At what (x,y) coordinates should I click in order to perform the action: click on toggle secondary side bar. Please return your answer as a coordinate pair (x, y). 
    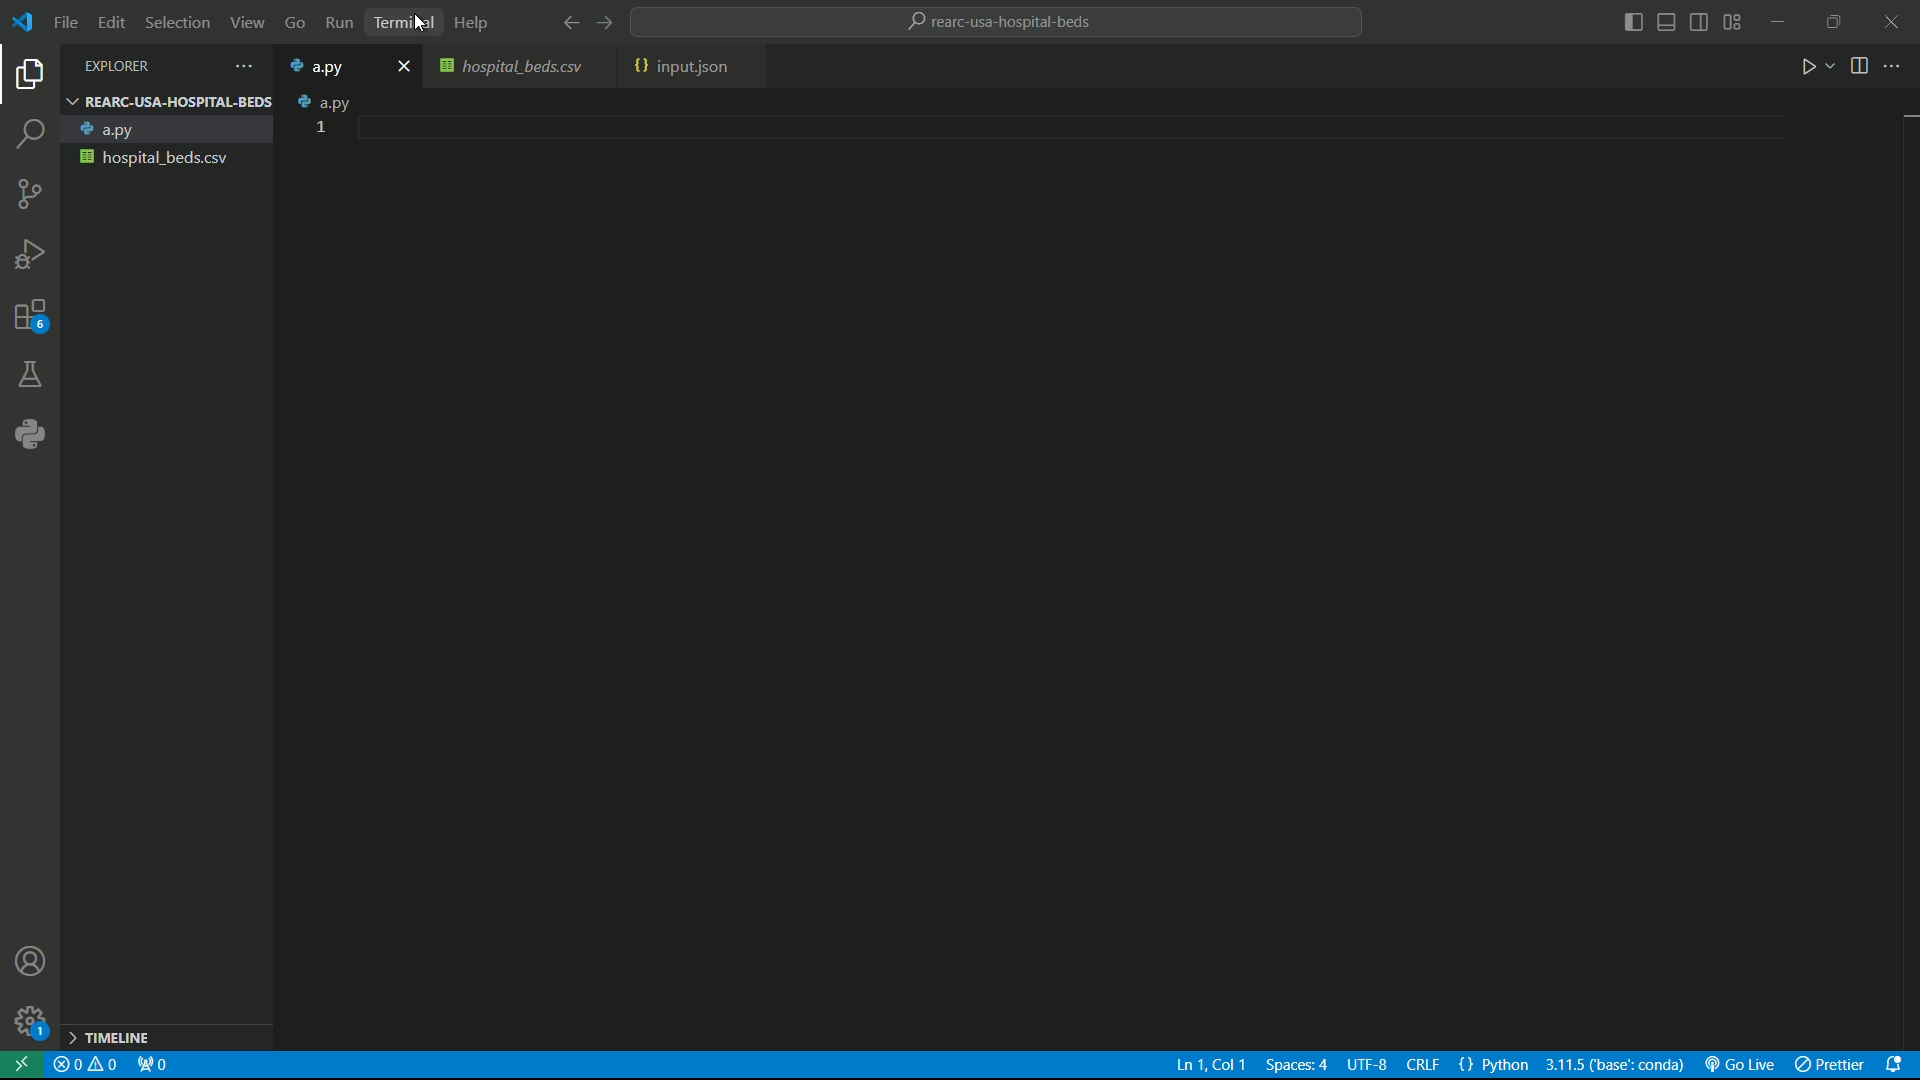
    Looking at the image, I should click on (1699, 22).